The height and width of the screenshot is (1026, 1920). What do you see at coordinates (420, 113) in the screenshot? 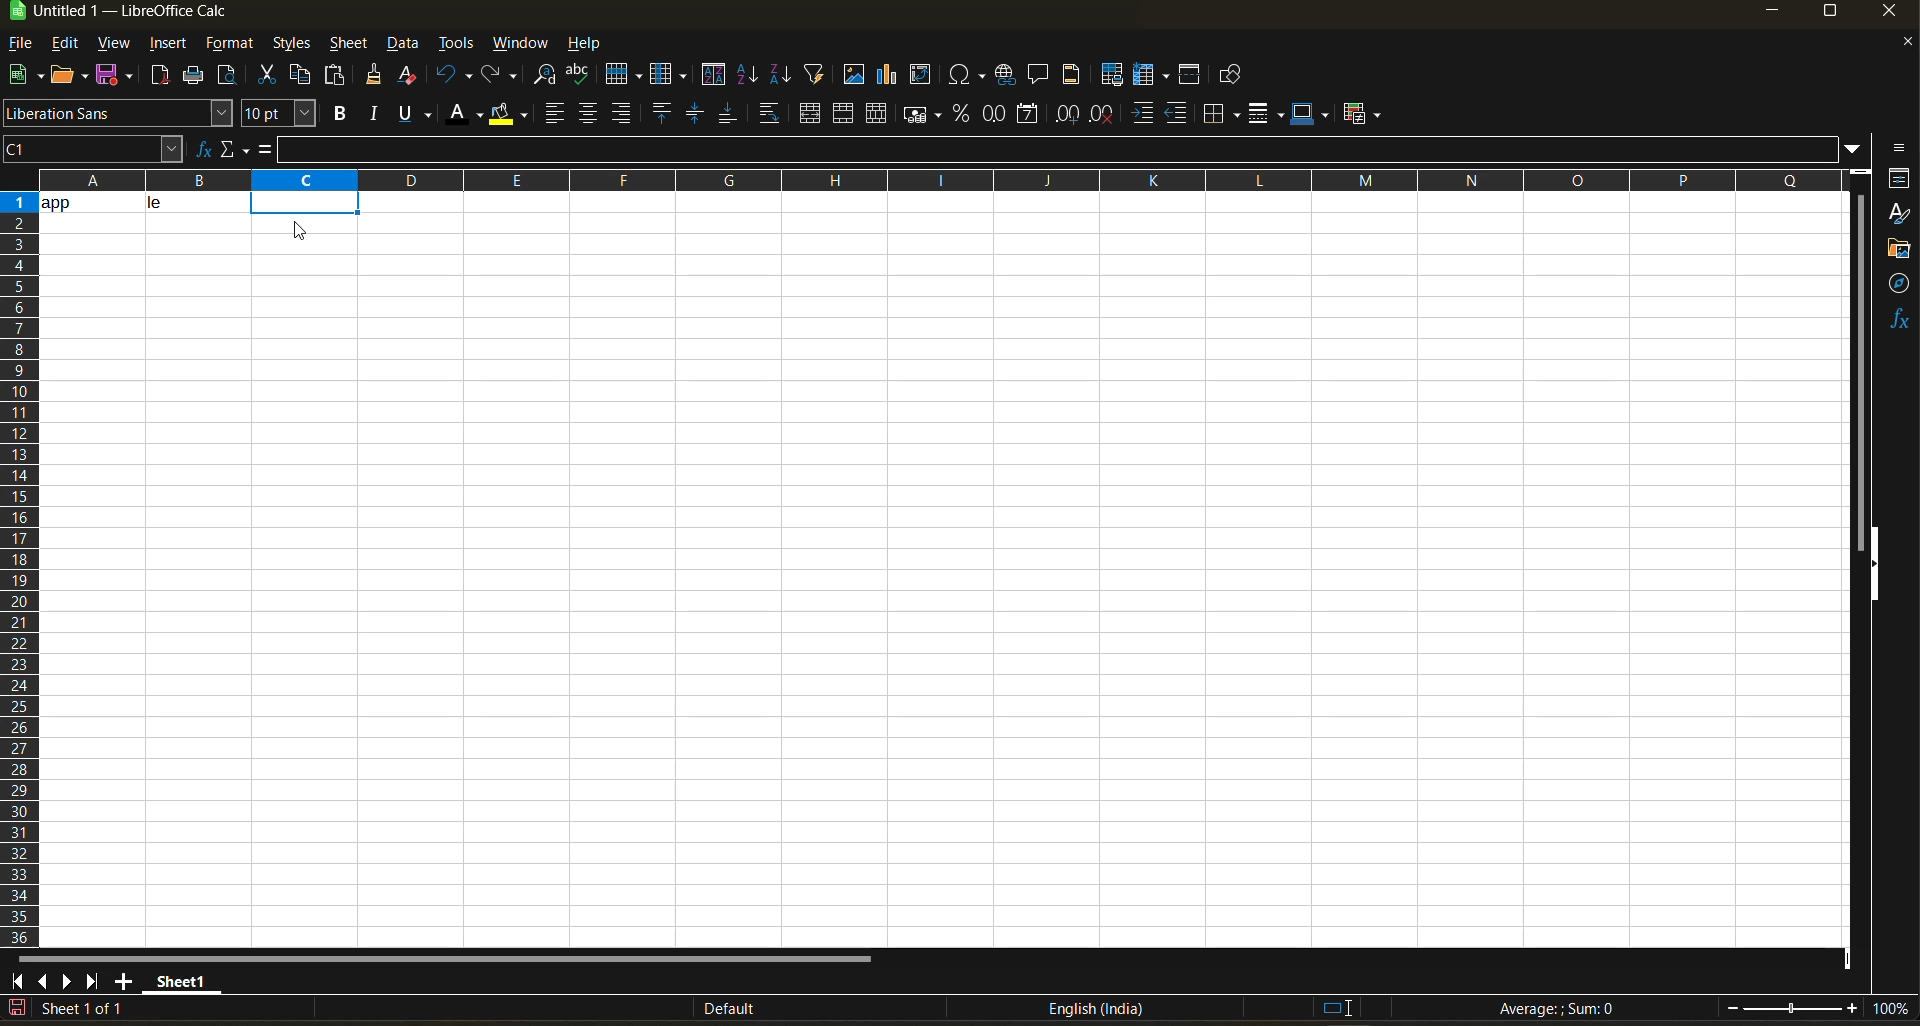
I see `underline` at bounding box center [420, 113].